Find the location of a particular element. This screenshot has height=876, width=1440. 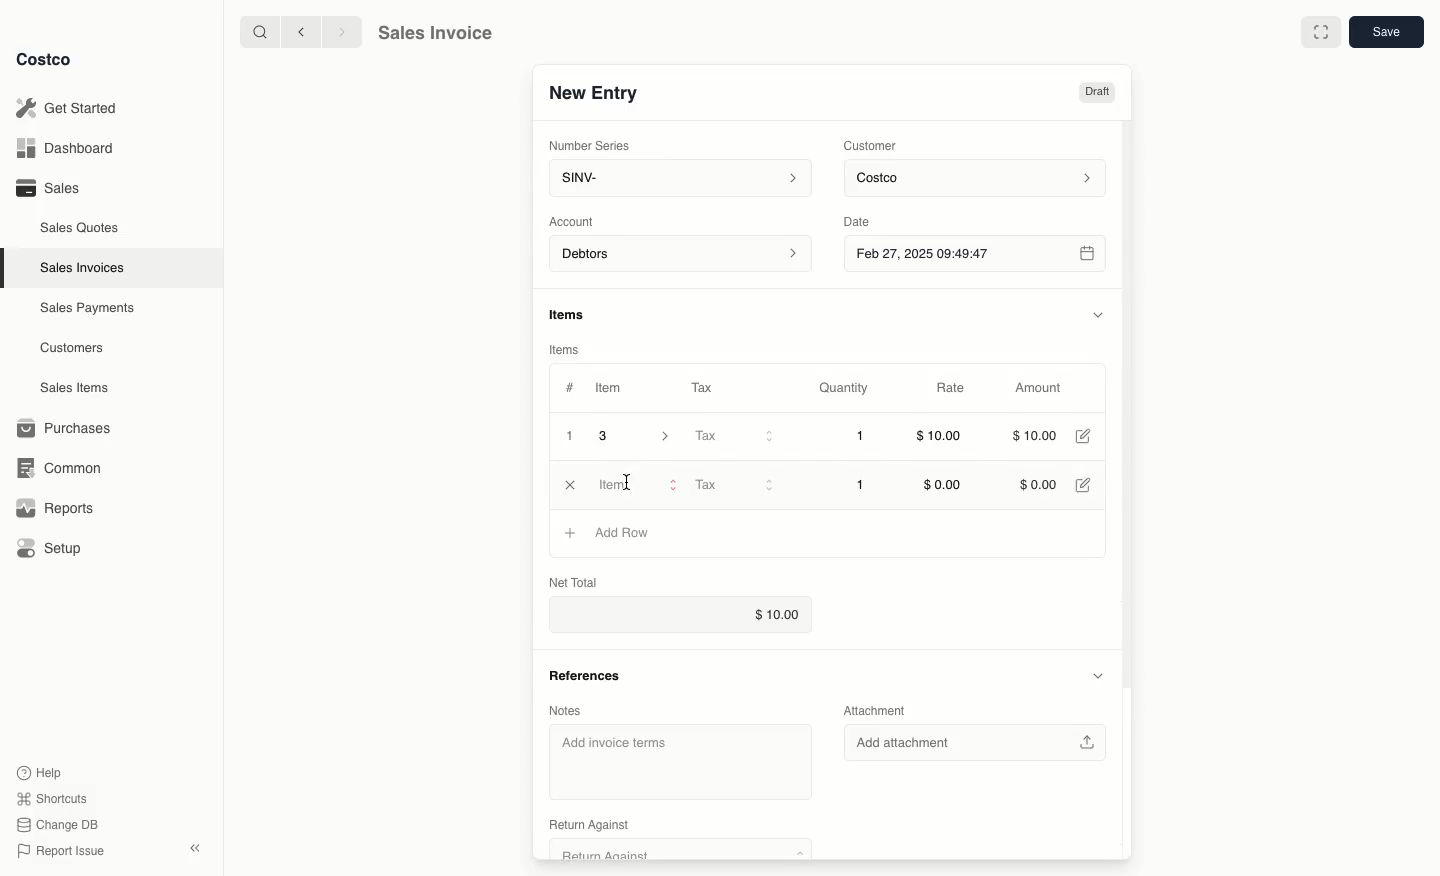

$10.00 is located at coordinates (1039, 435).